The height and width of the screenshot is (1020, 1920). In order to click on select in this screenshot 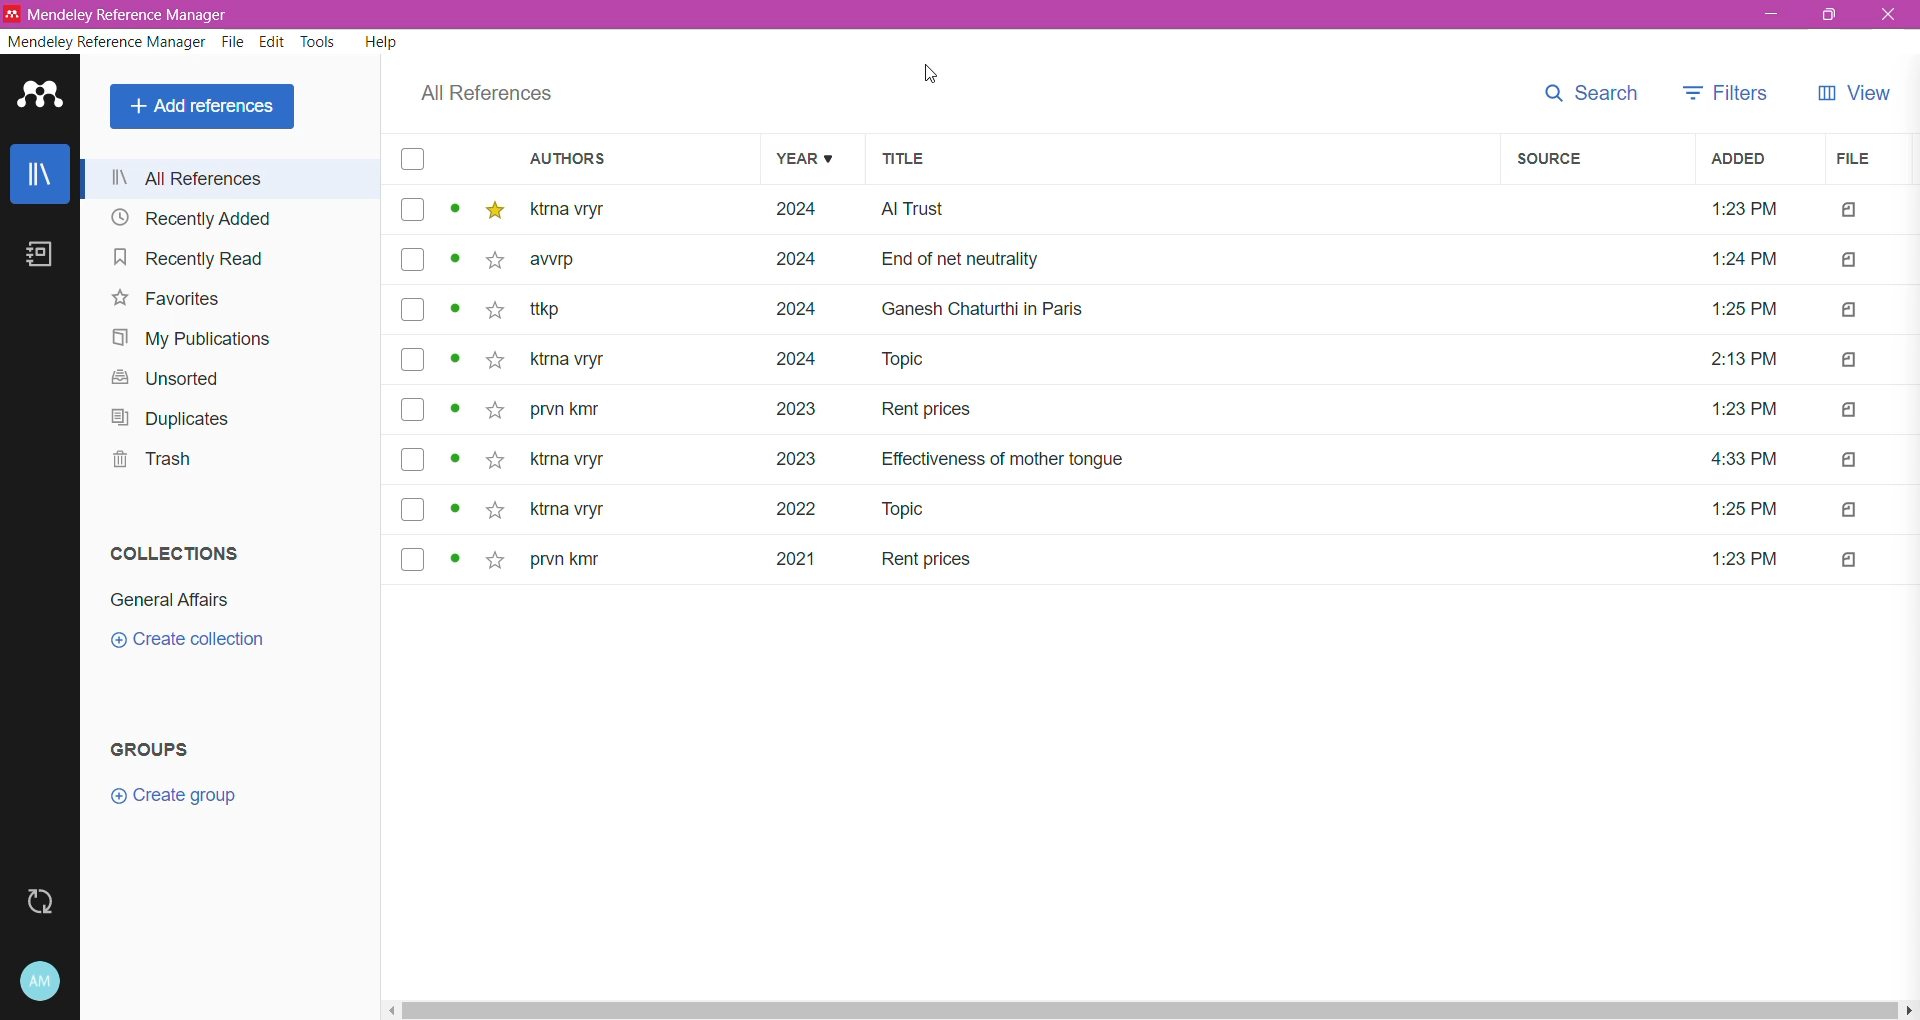, I will do `click(413, 309)`.